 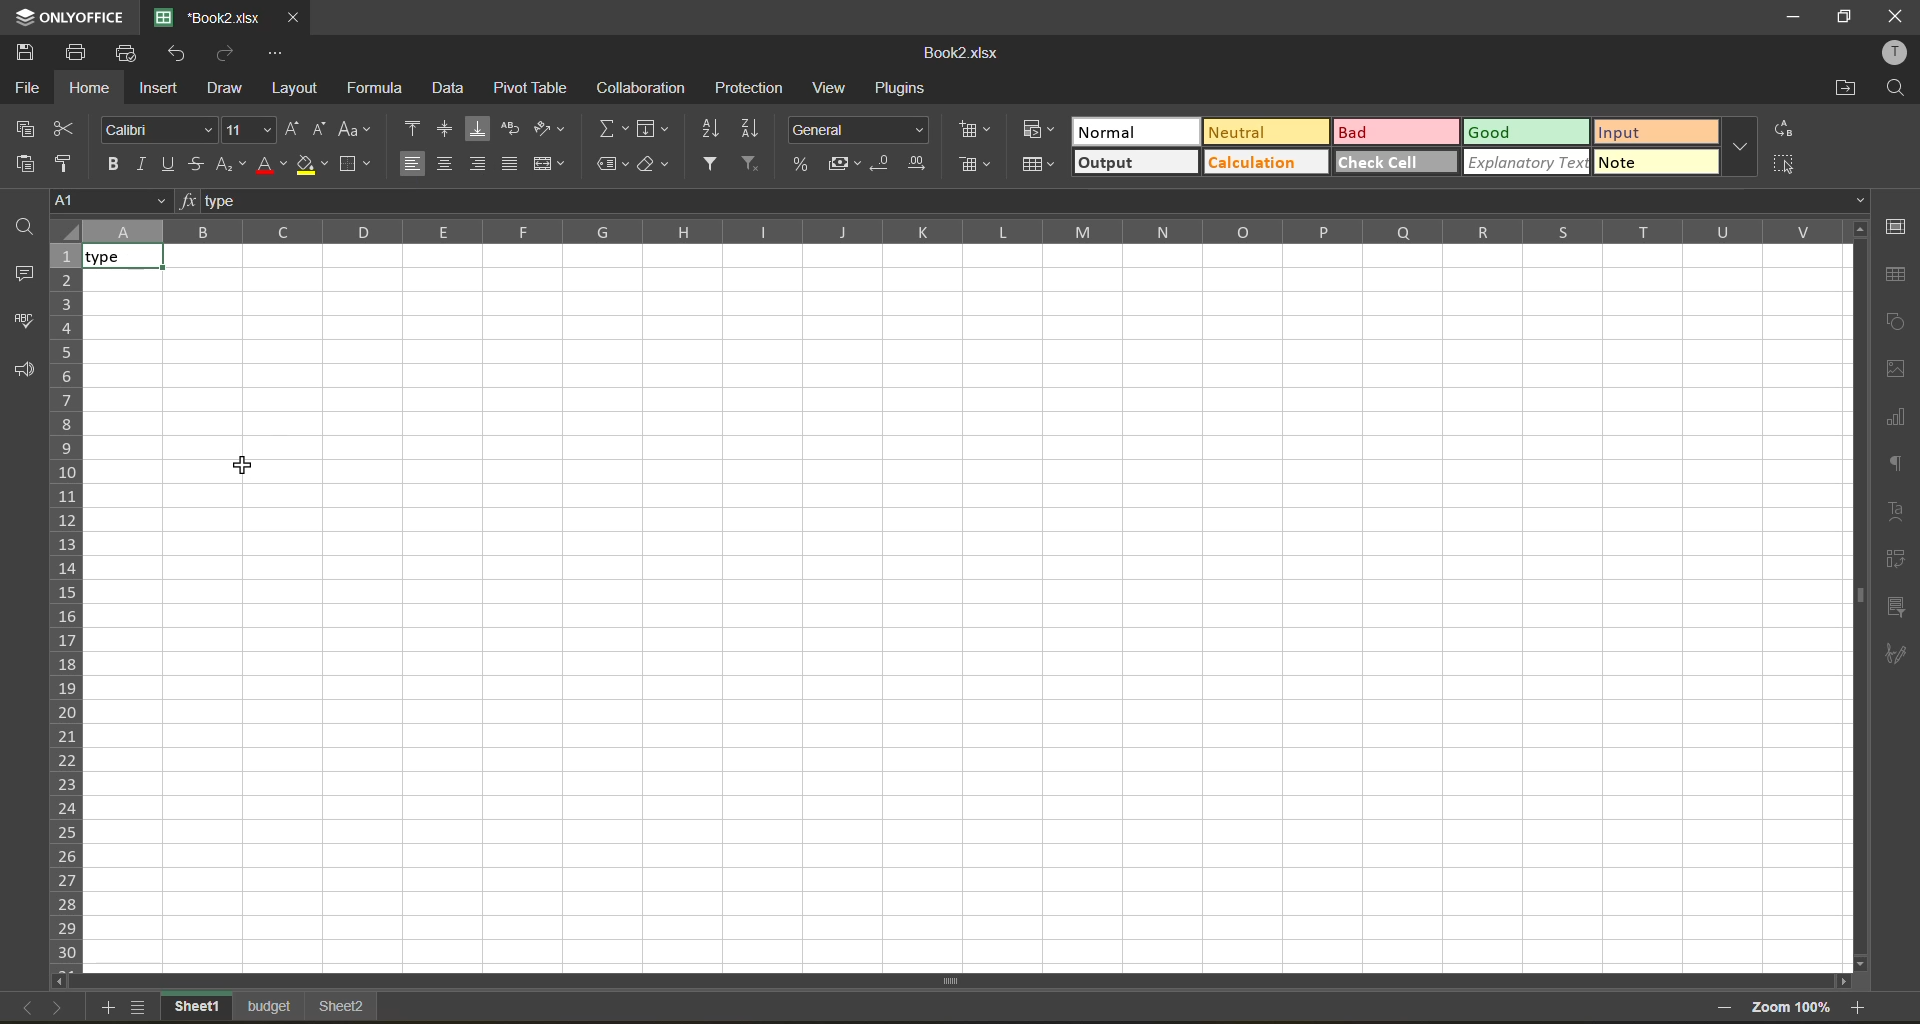 What do you see at coordinates (754, 85) in the screenshot?
I see `protection` at bounding box center [754, 85].